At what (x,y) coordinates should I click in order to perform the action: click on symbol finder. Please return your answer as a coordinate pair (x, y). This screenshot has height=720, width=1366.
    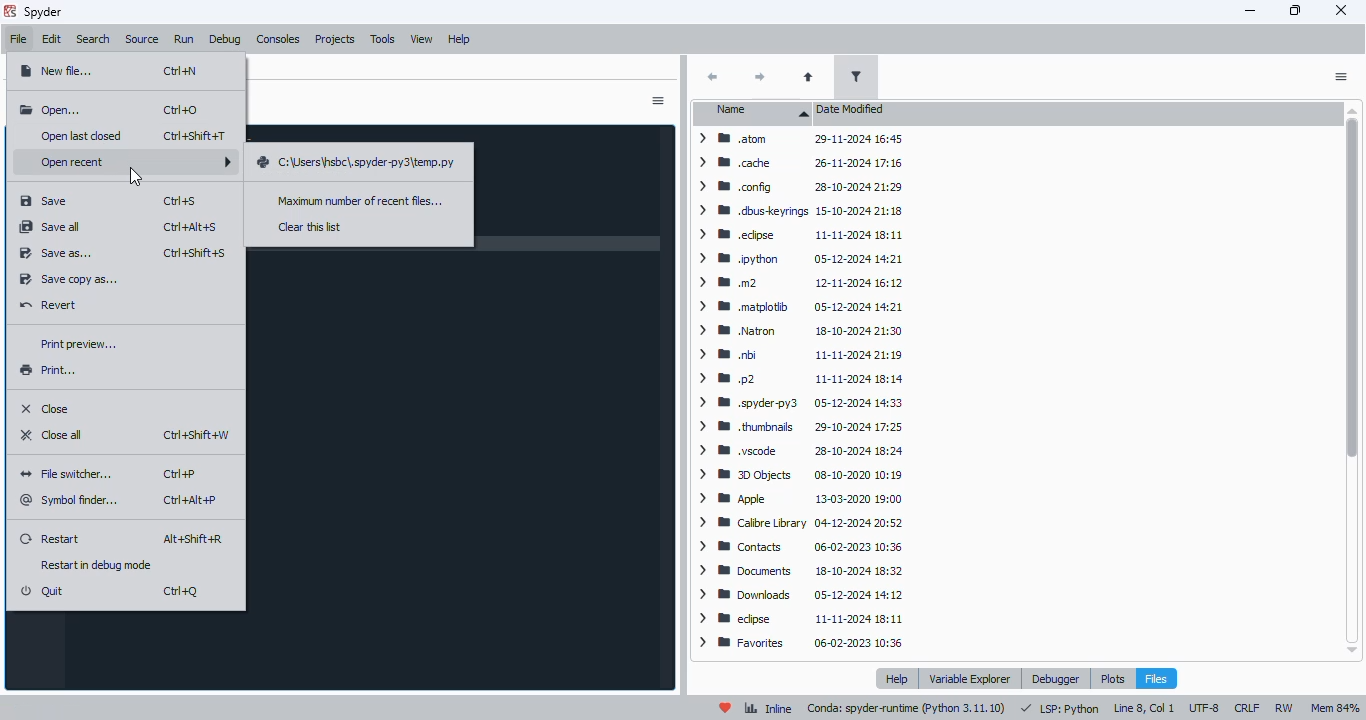
    Looking at the image, I should click on (72, 500).